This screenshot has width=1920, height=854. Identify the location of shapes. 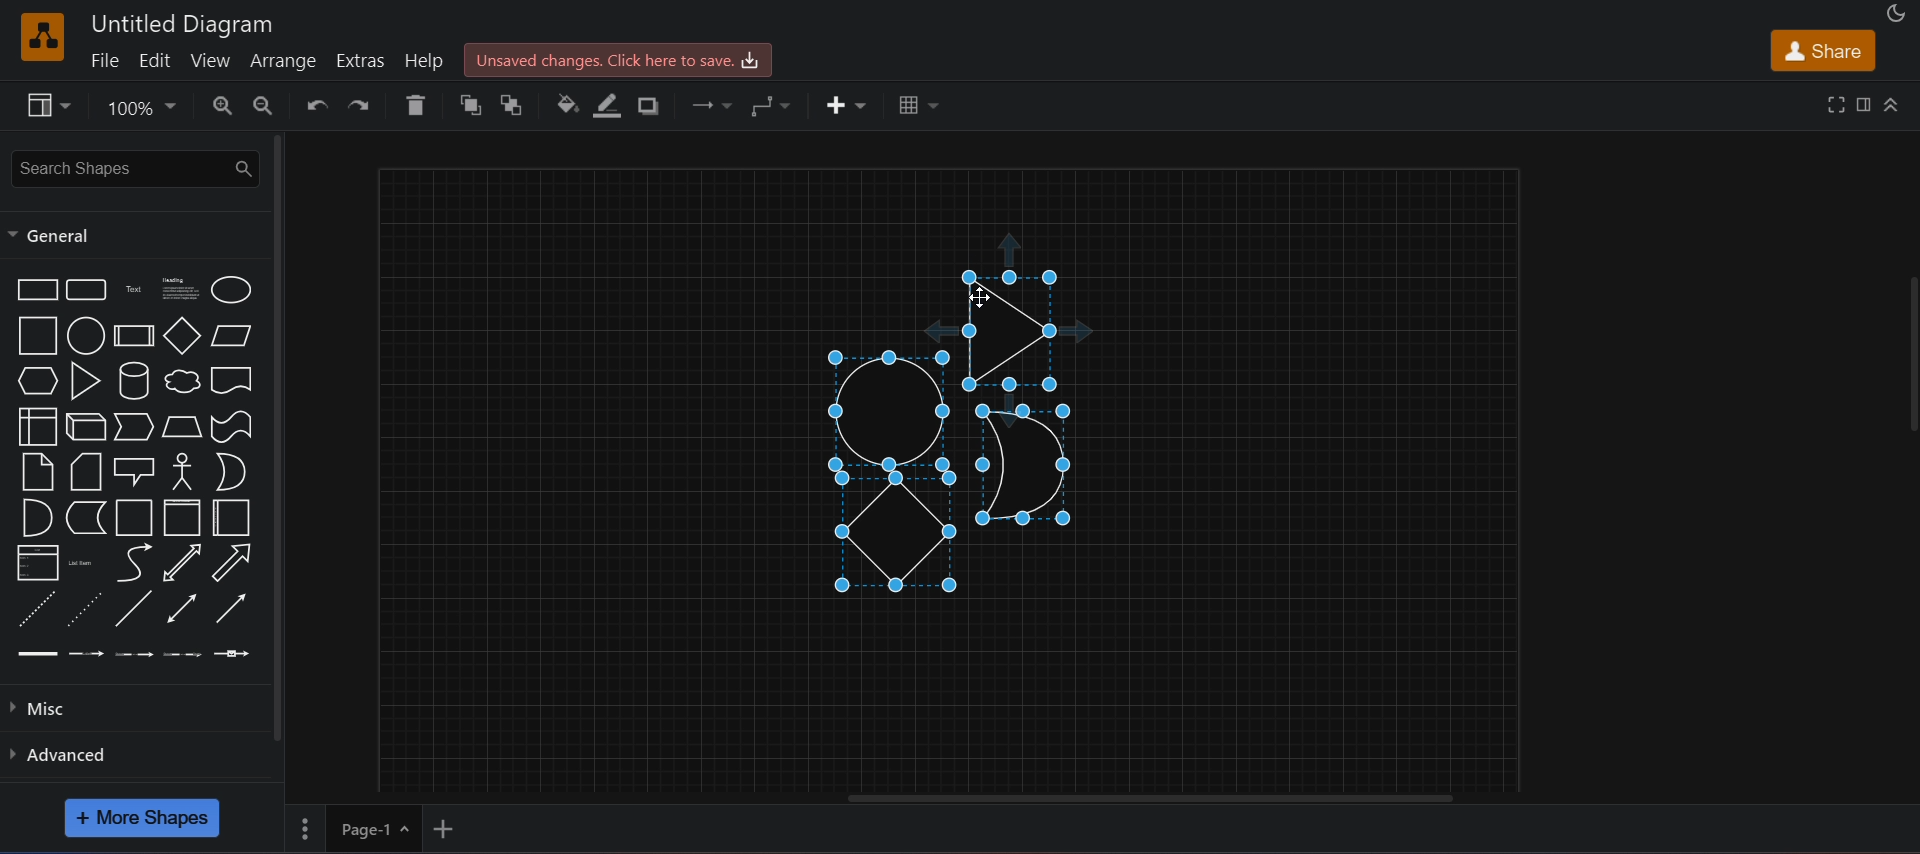
(960, 436).